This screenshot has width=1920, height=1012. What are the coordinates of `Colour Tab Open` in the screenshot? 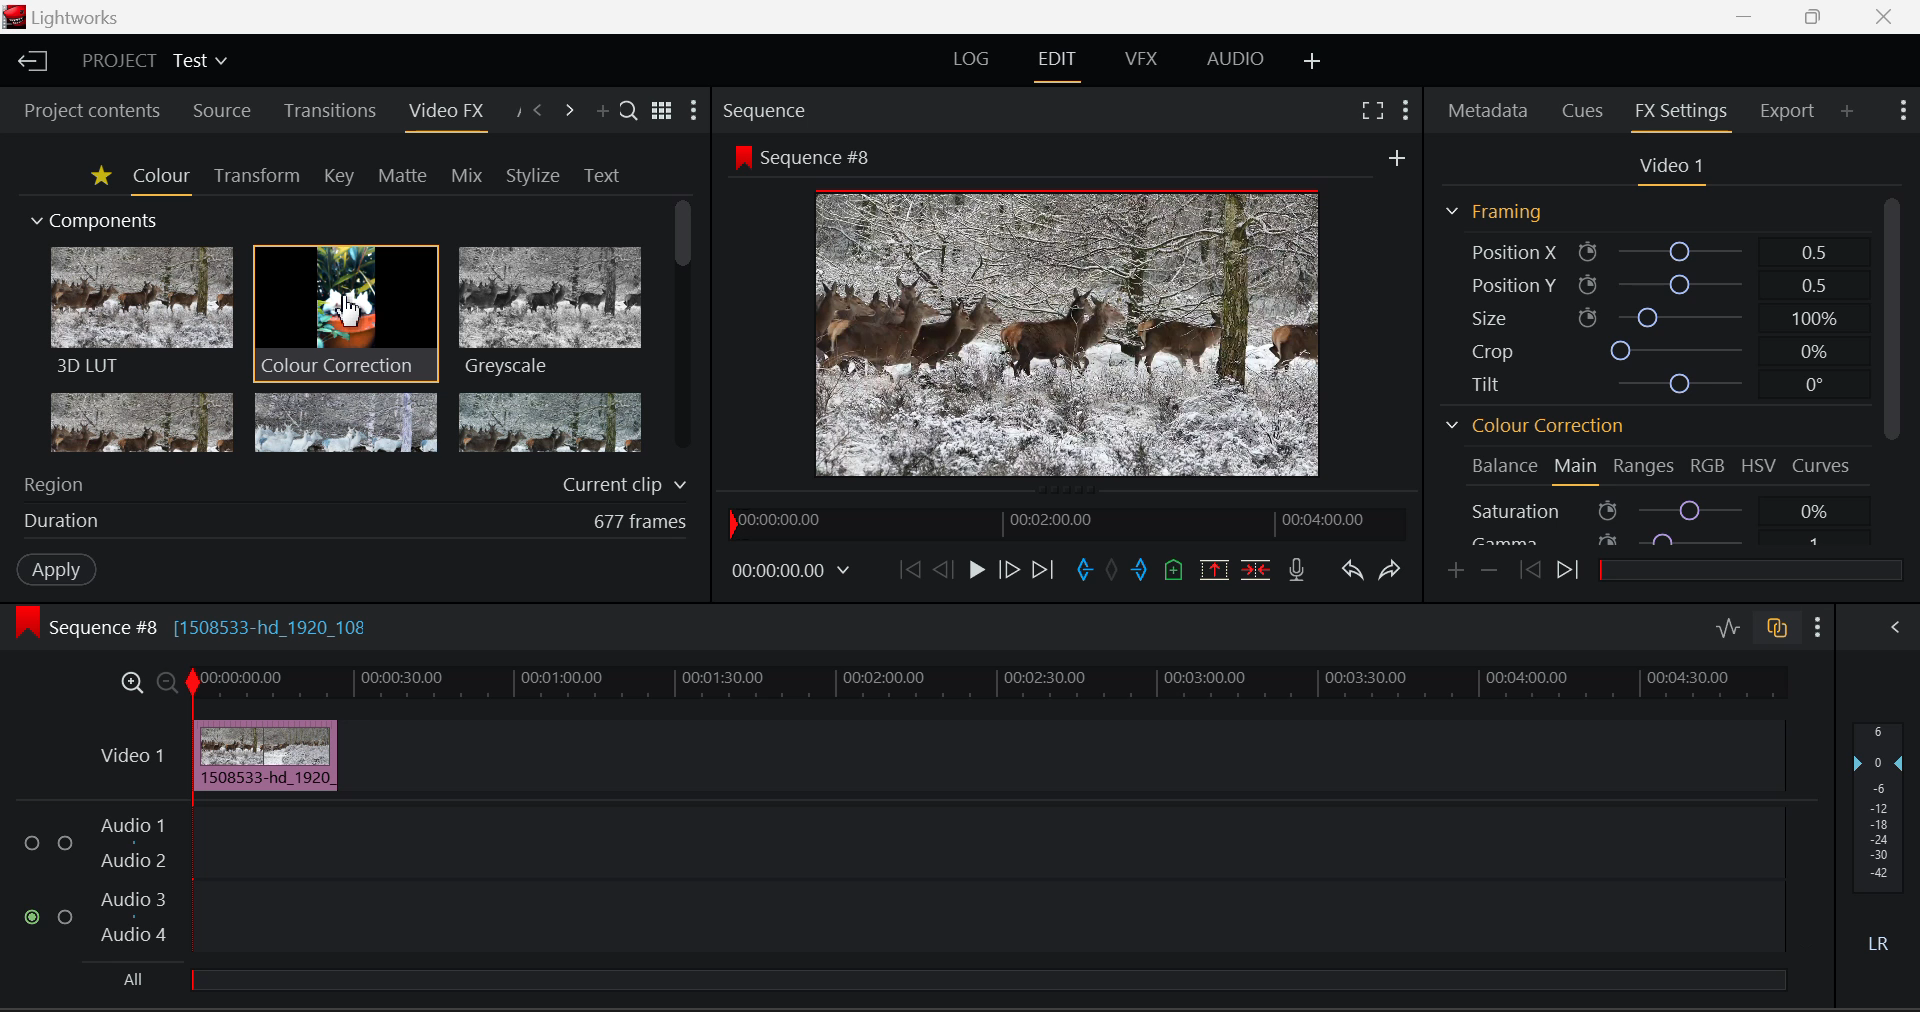 It's located at (161, 178).